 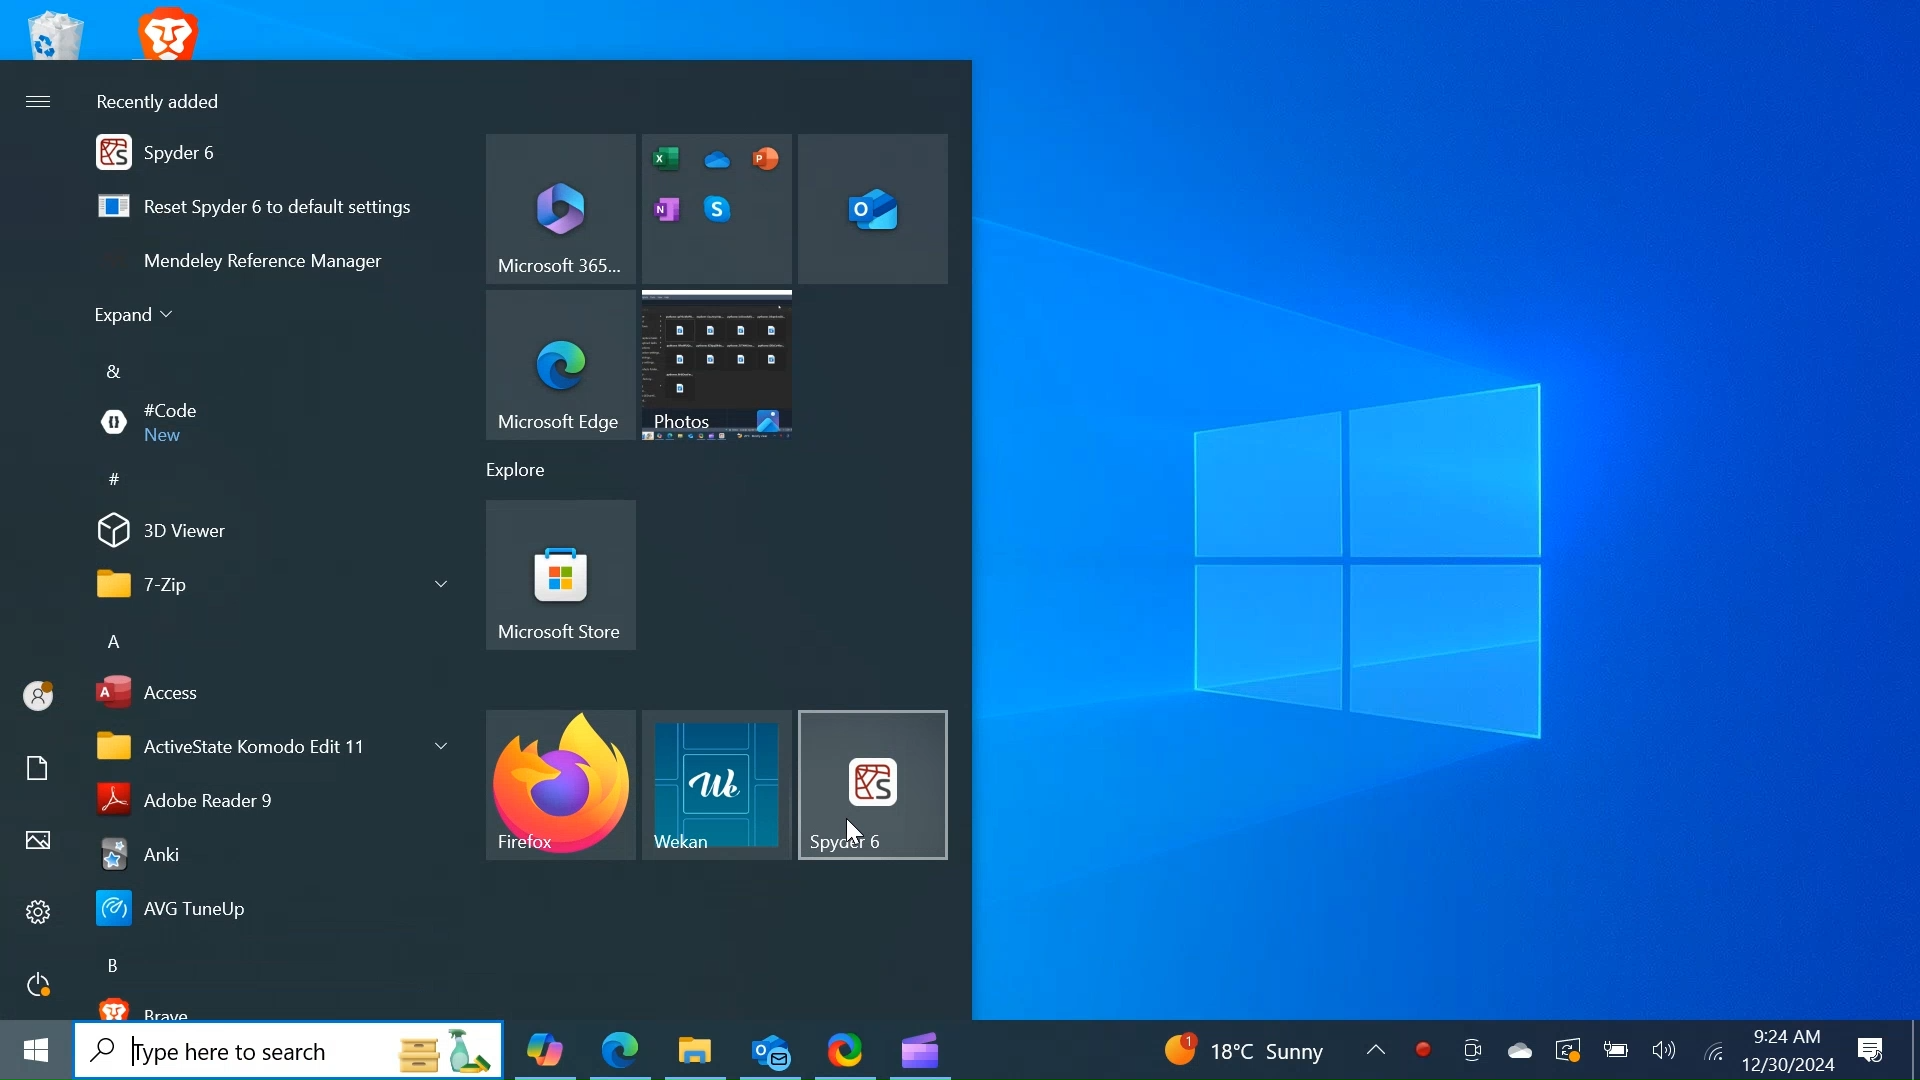 What do you see at coordinates (721, 366) in the screenshot?
I see `Photos` at bounding box center [721, 366].